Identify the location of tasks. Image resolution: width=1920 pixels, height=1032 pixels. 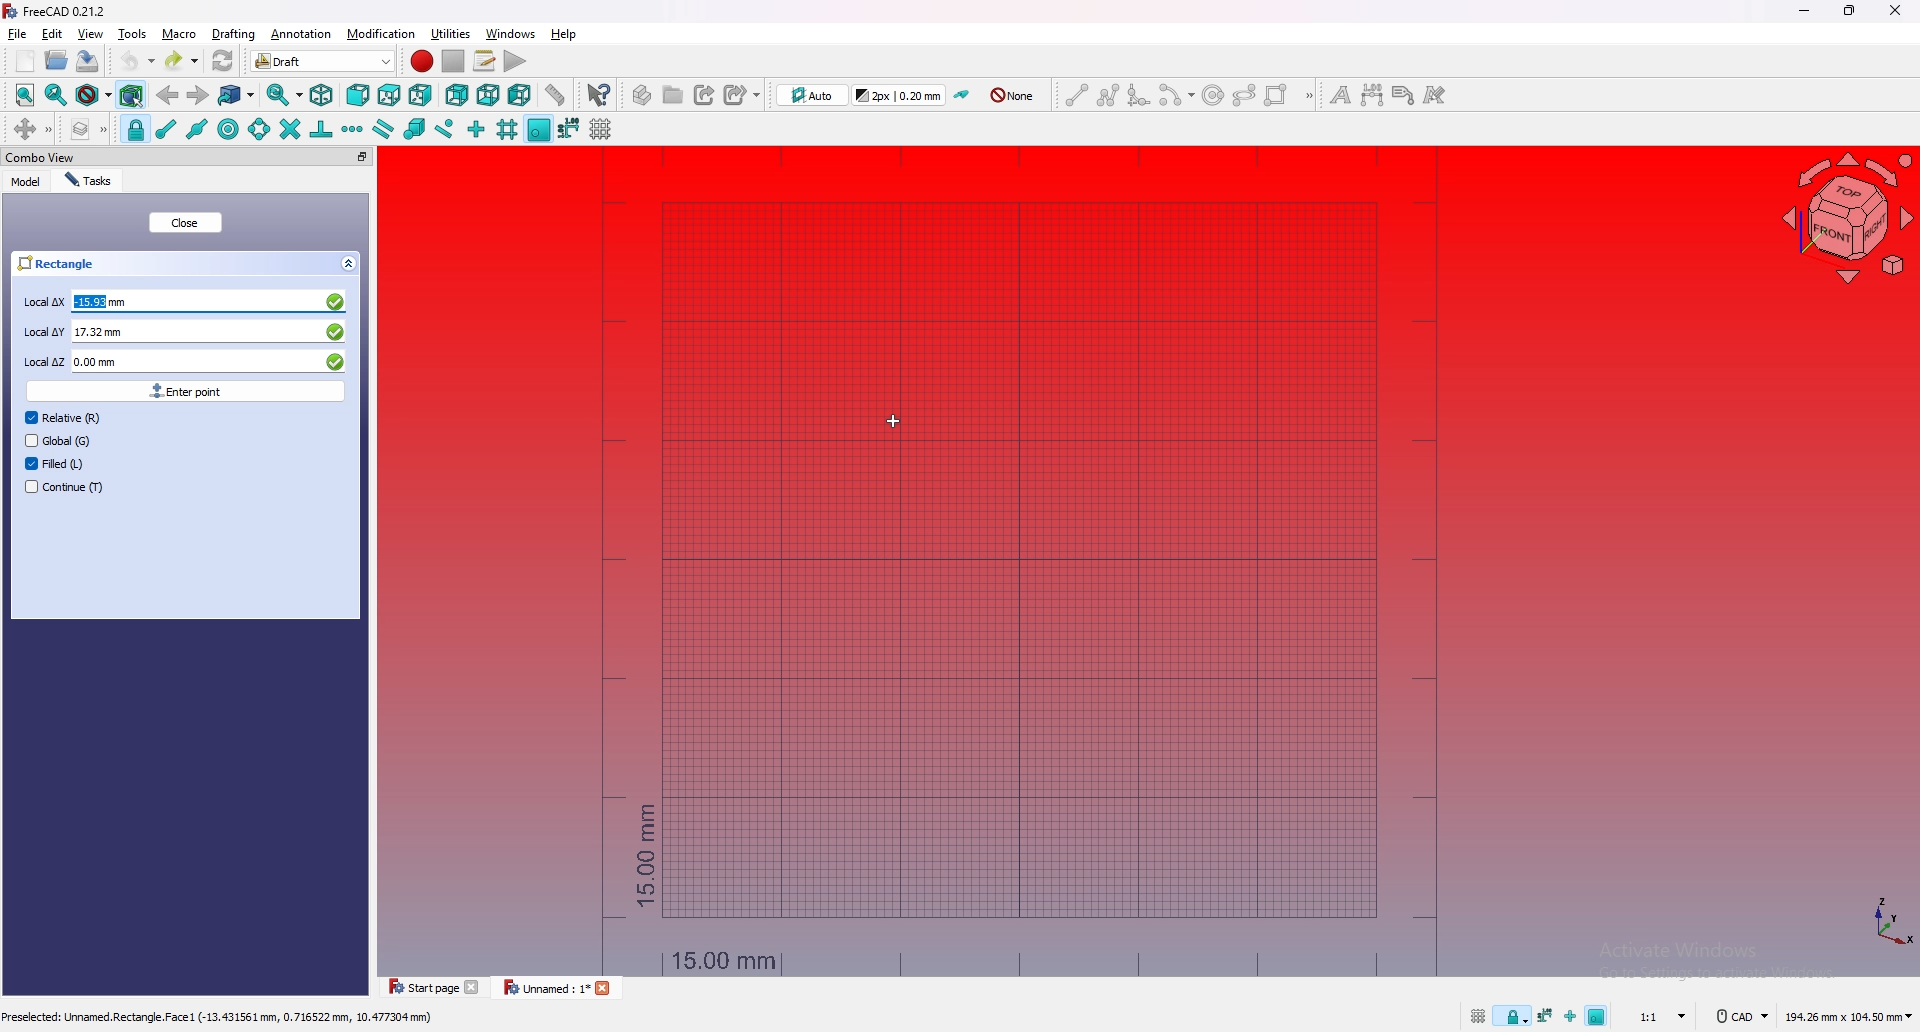
(94, 181).